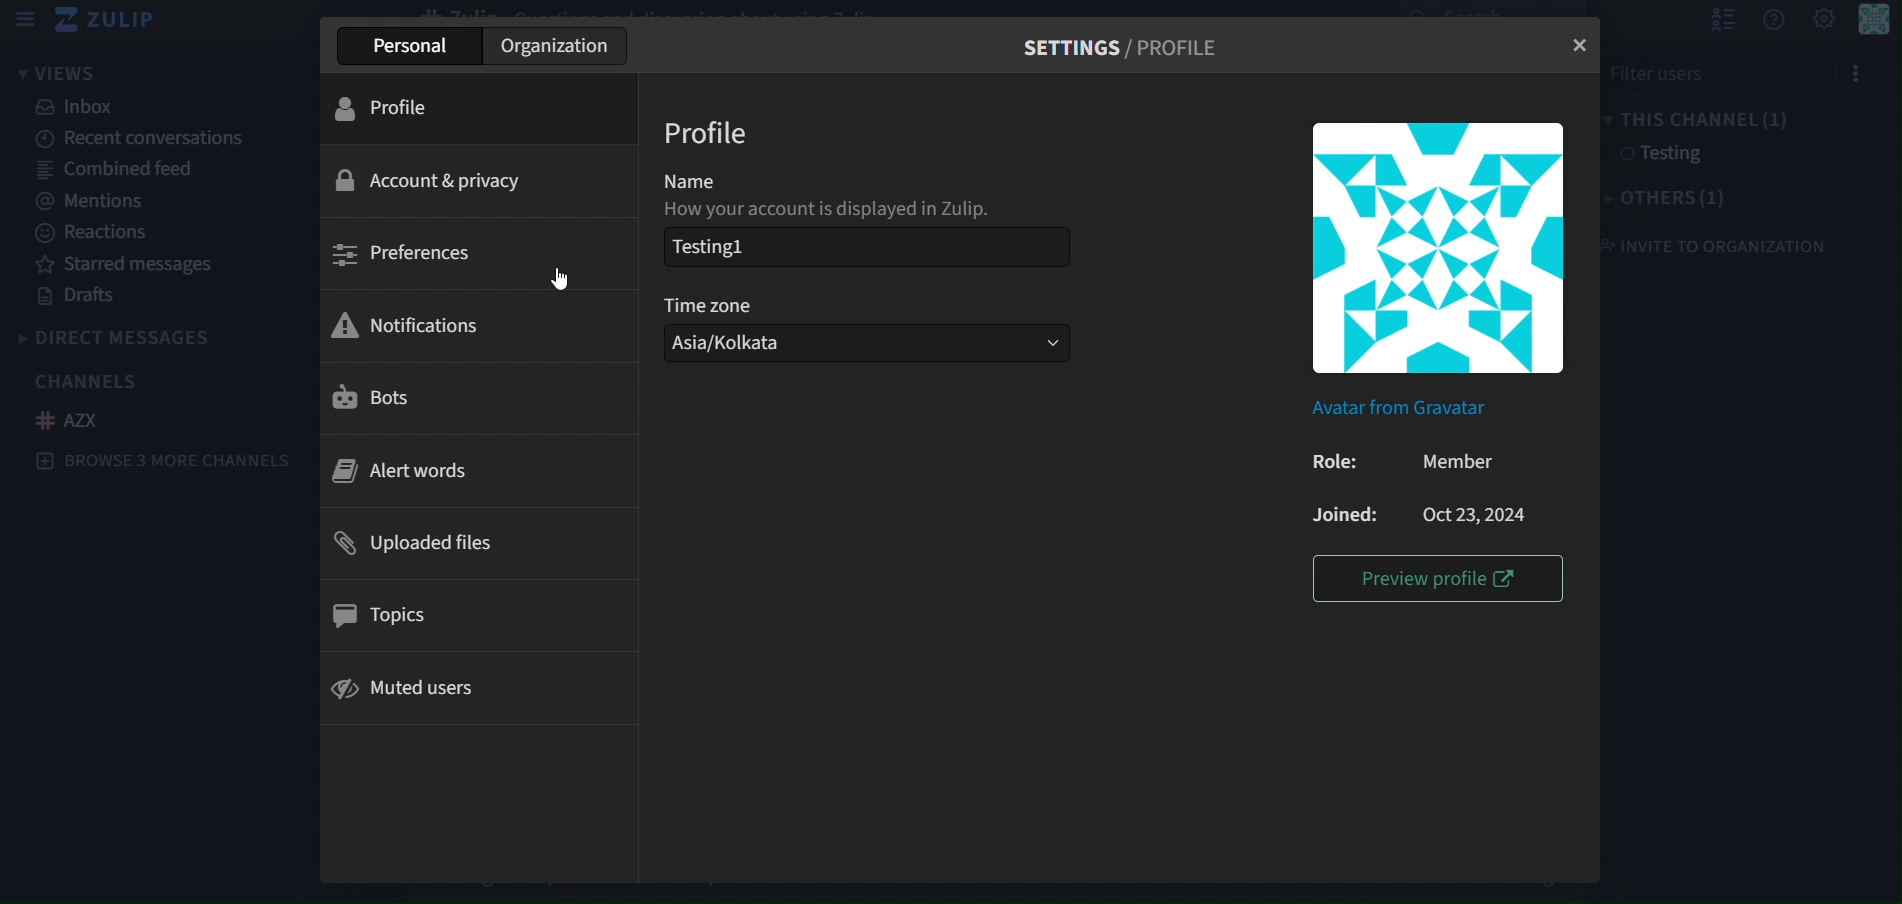 This screenshot has width=1902, height=904. I want to click on AZX, so click(67, 419).